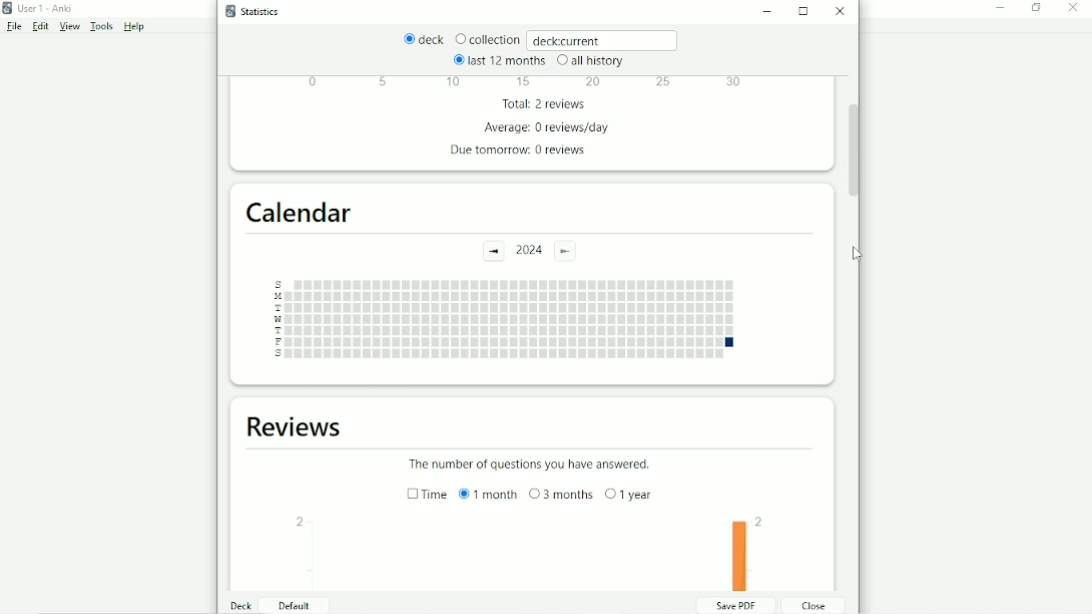  Describe the element at coordinates (1037, 8) in the screenshot. I see `Restore down` at that location.